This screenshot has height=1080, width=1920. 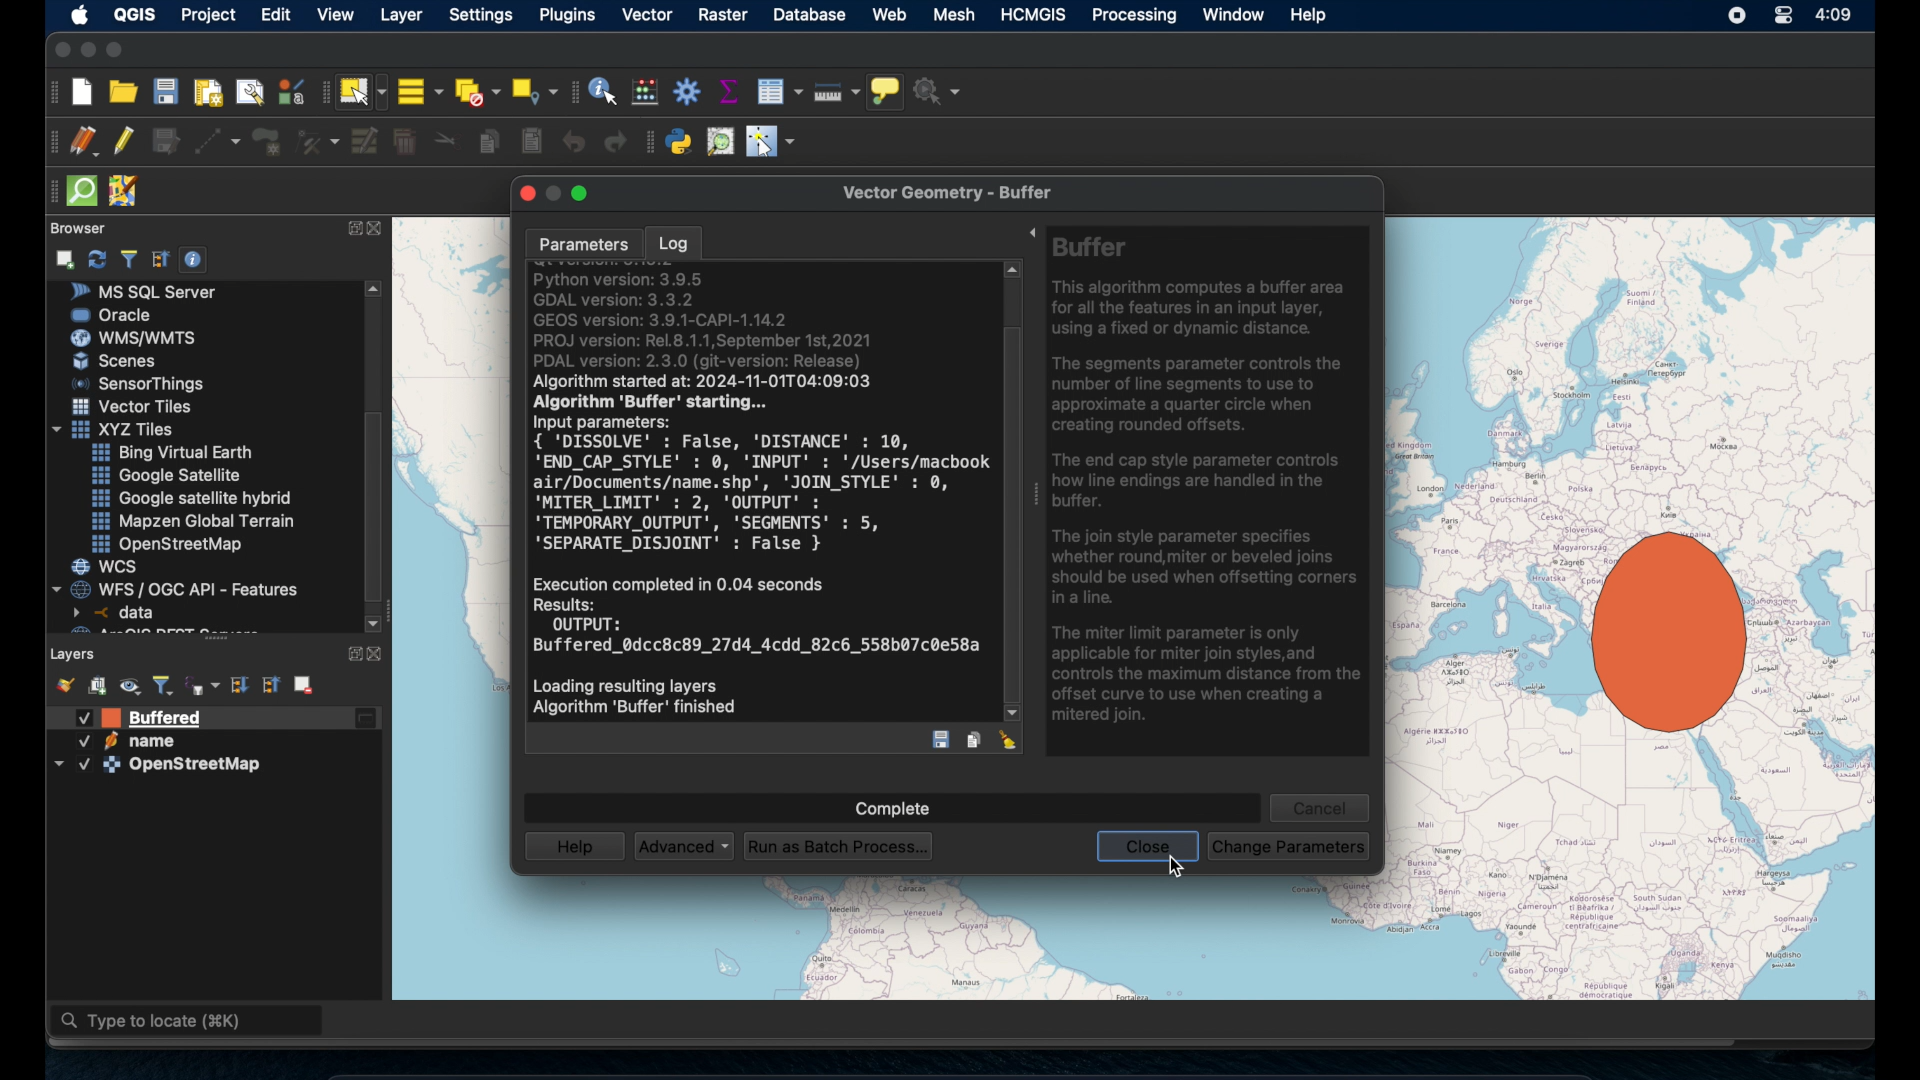 What do you see at coordinates (890, 803) in the screenshot?
I see `complete` at bounding box center [890, 803].